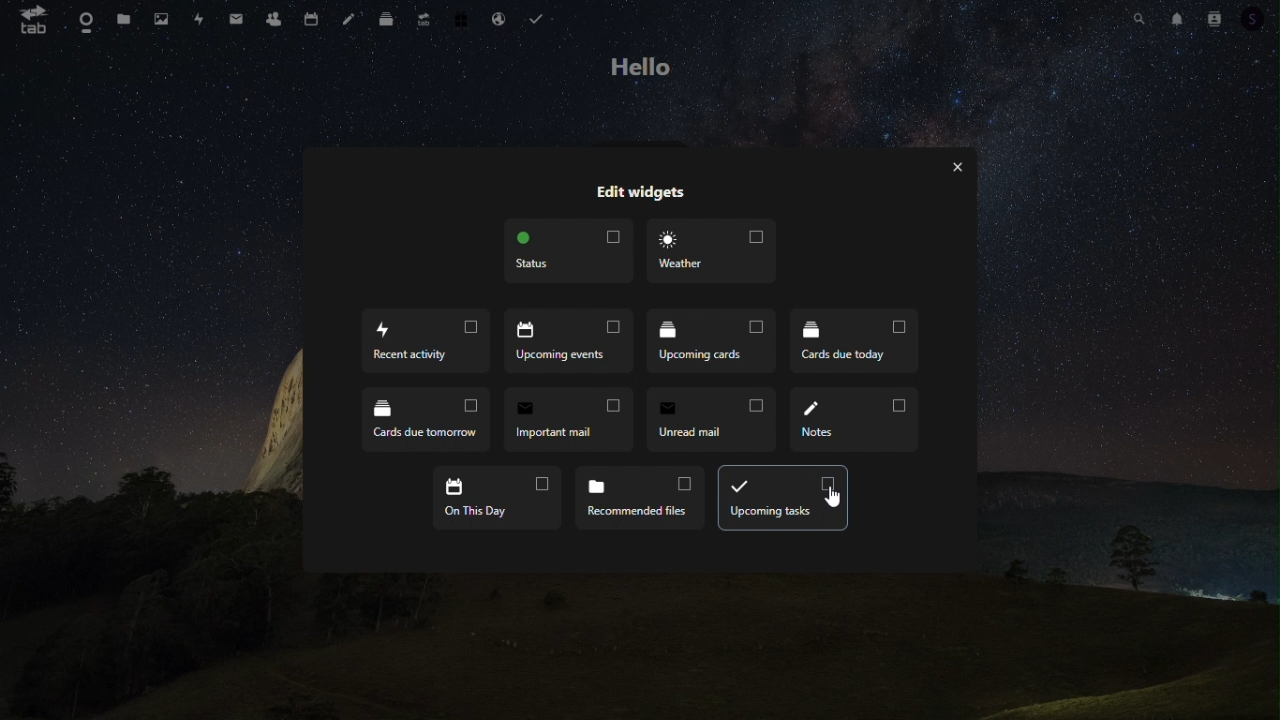 Image resolution: width=1280 pixels, height=720 pixels. What do you see at coordinates (83, 26) in the screenshot?
I see `dashboard` at bounding box center [83, 26].